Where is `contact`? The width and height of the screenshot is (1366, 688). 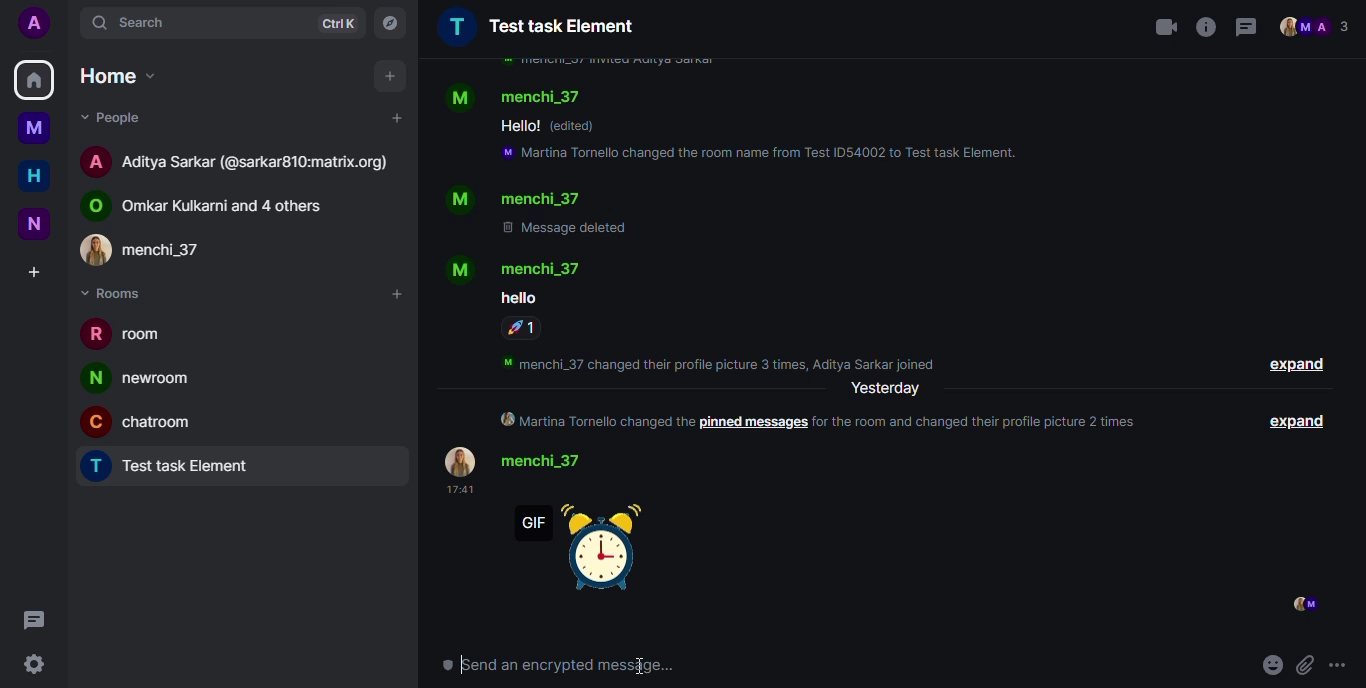
contact is located at coordinates (518, 96).